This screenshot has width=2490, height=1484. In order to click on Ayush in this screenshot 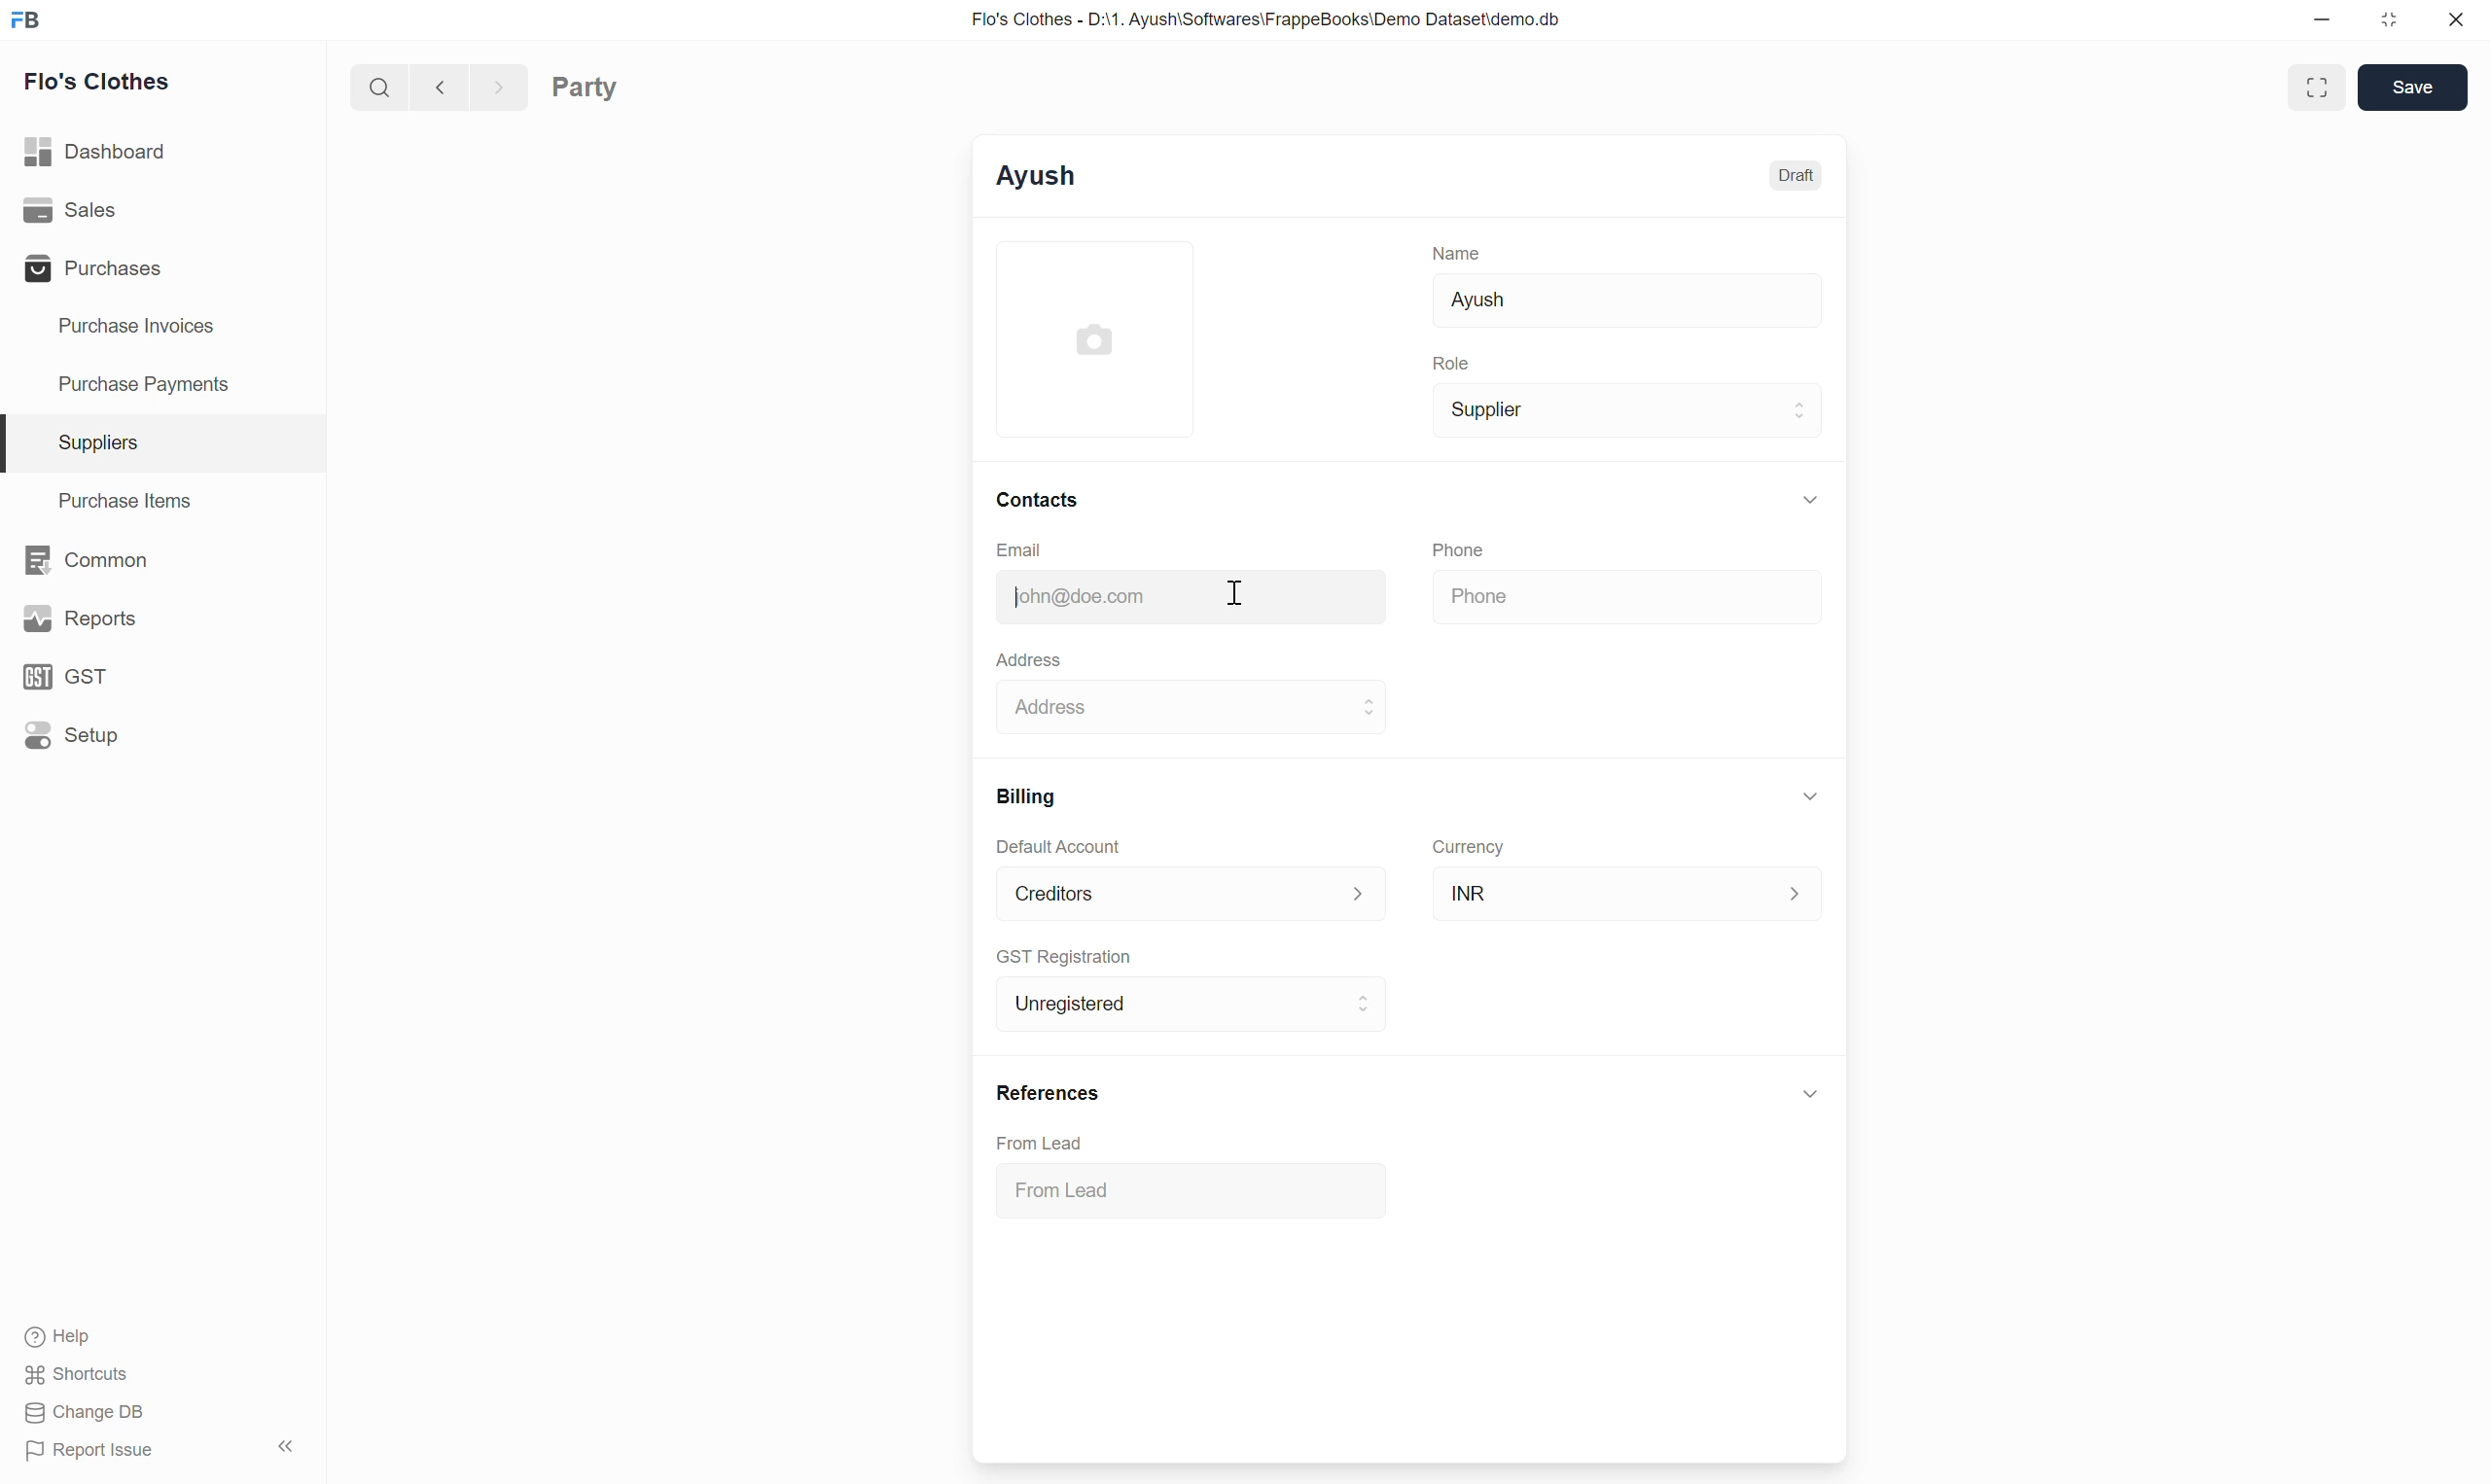, I will do `click(1627, 301)`.